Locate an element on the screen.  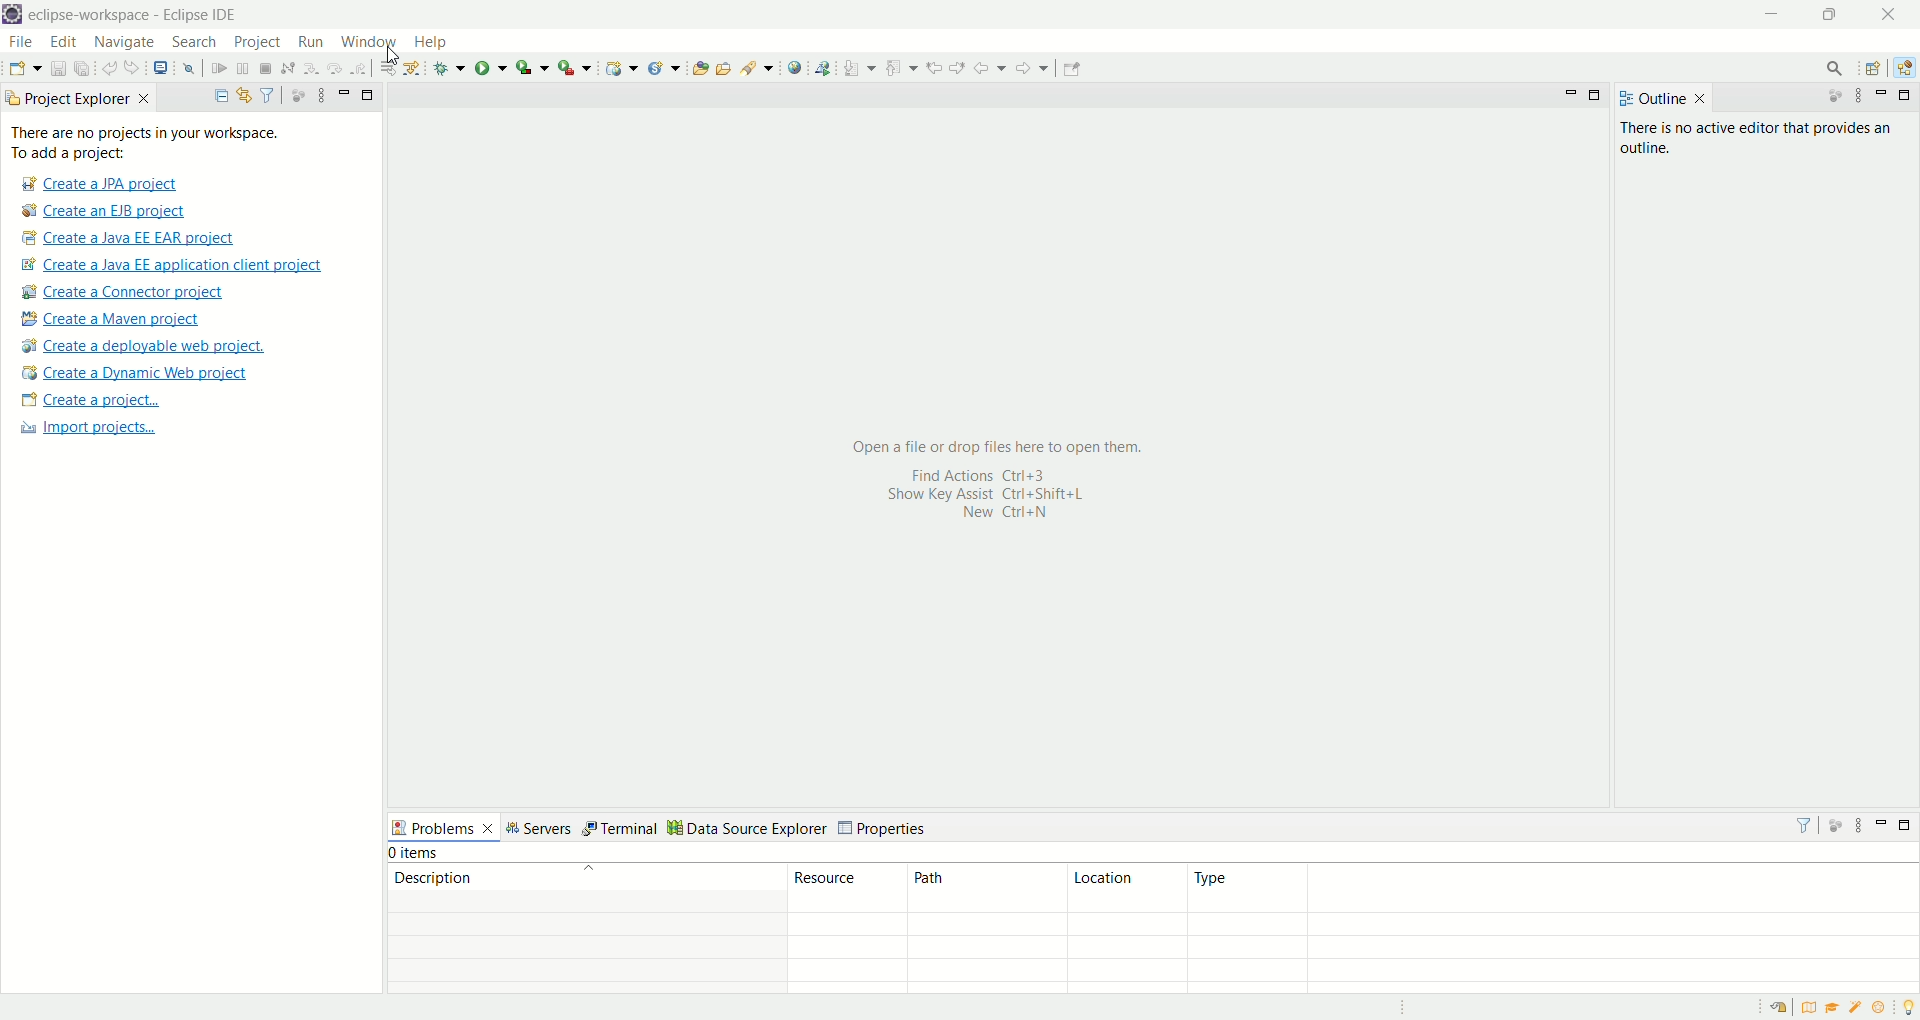
view menu is located at coordinates (1862, 826).